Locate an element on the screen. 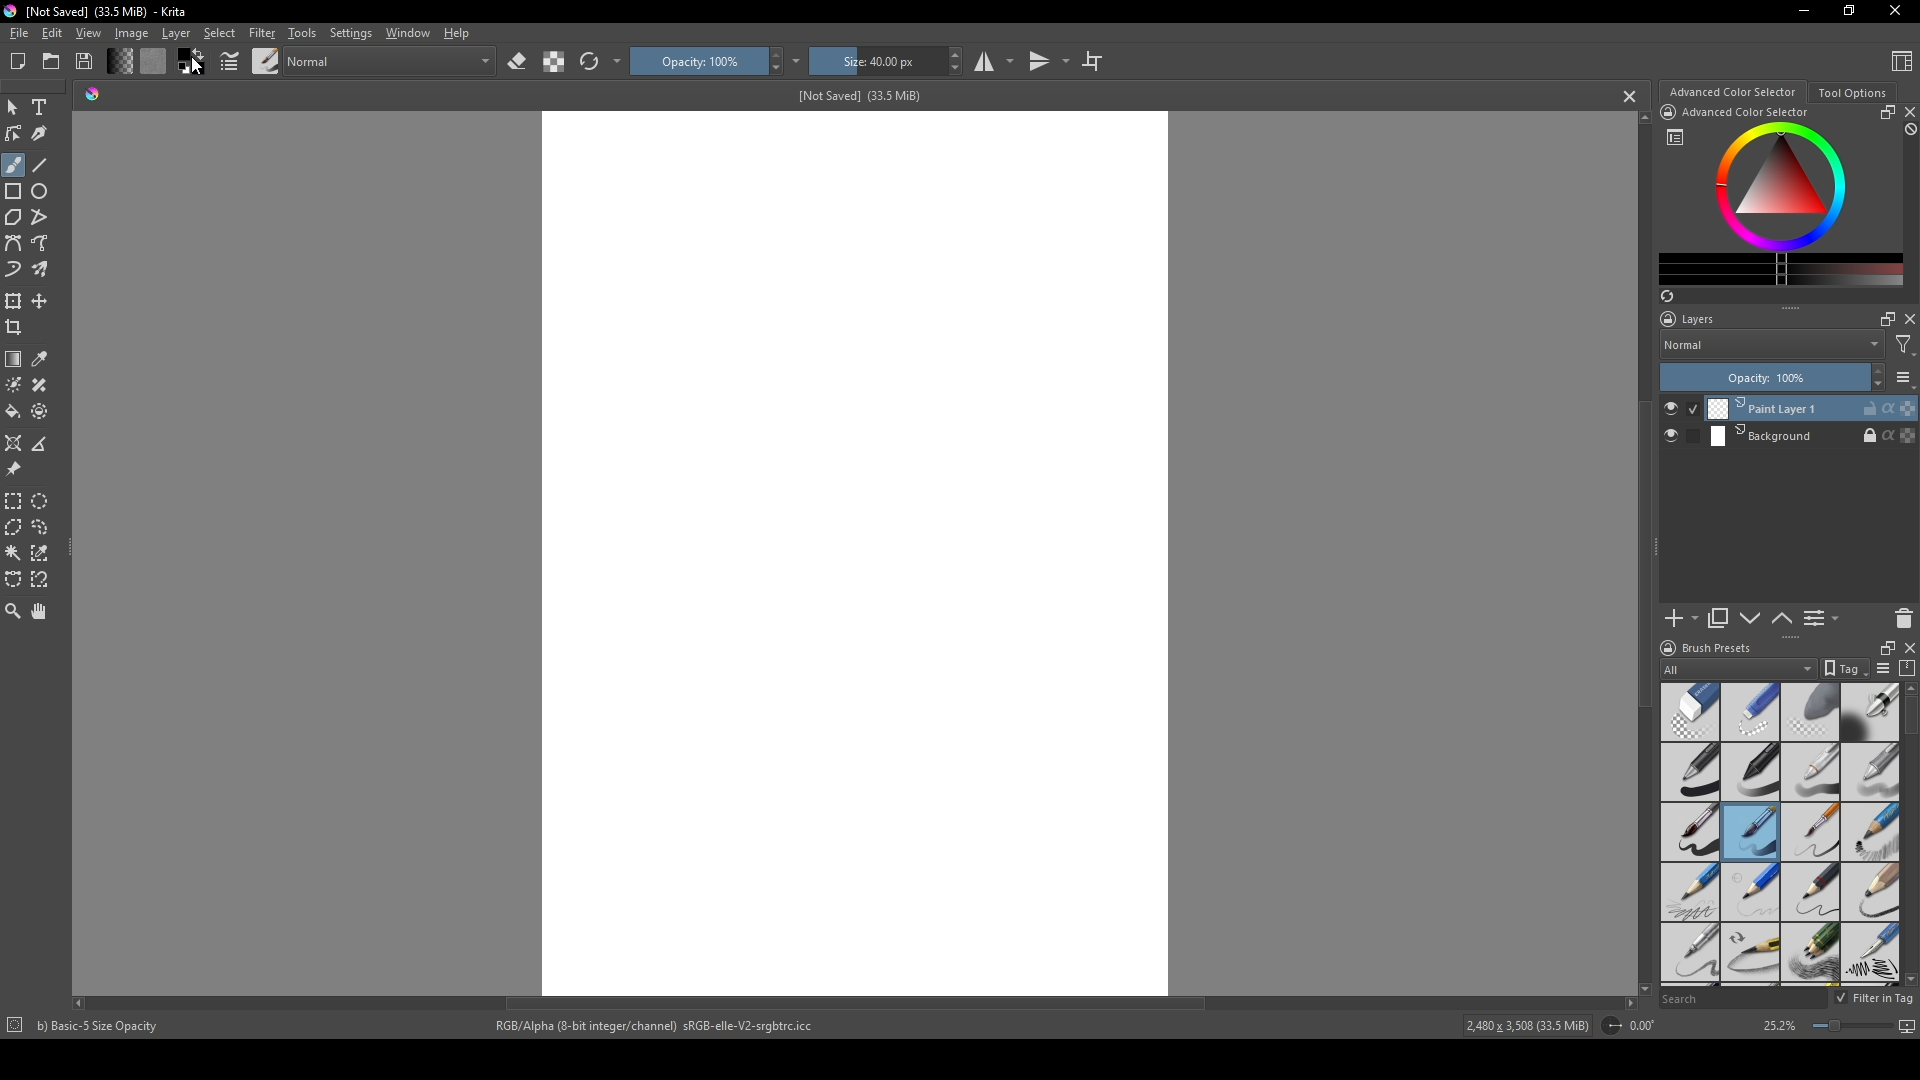 The height and width of the screenshot is (1080, 1920). scroll down is located at coordinates (1908, 979).